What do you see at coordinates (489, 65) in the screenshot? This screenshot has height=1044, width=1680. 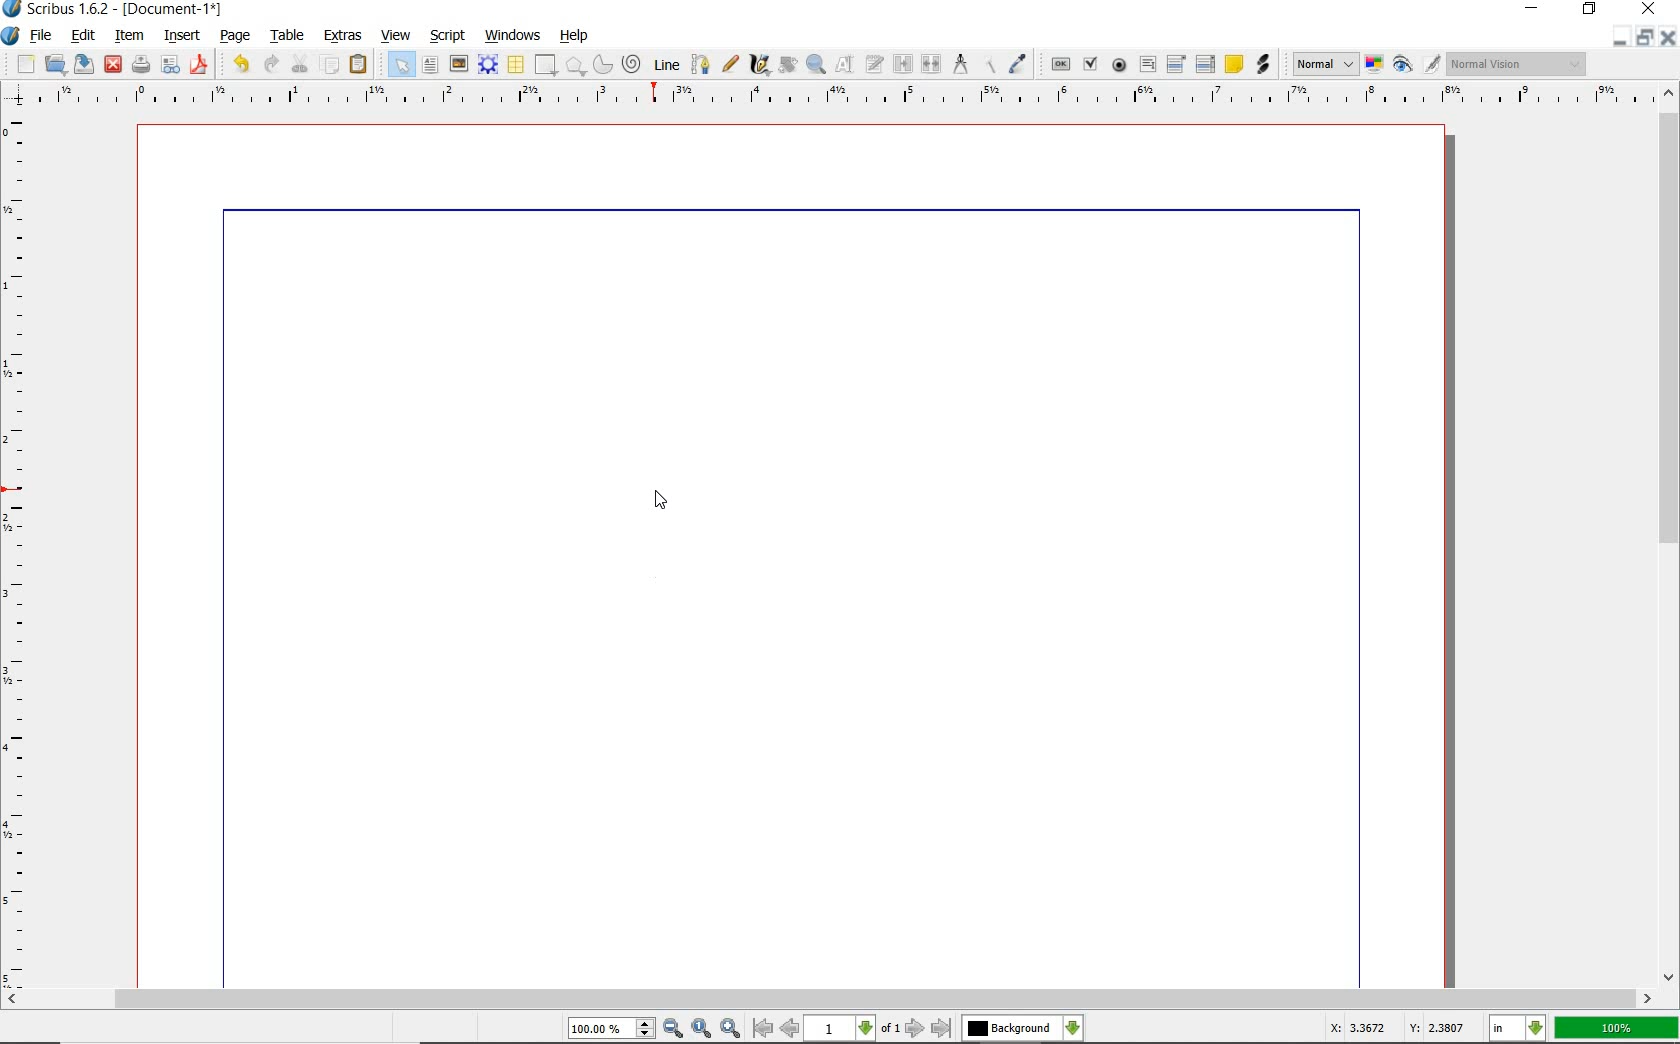 I see `render frame` at bounding box center [489, 65].